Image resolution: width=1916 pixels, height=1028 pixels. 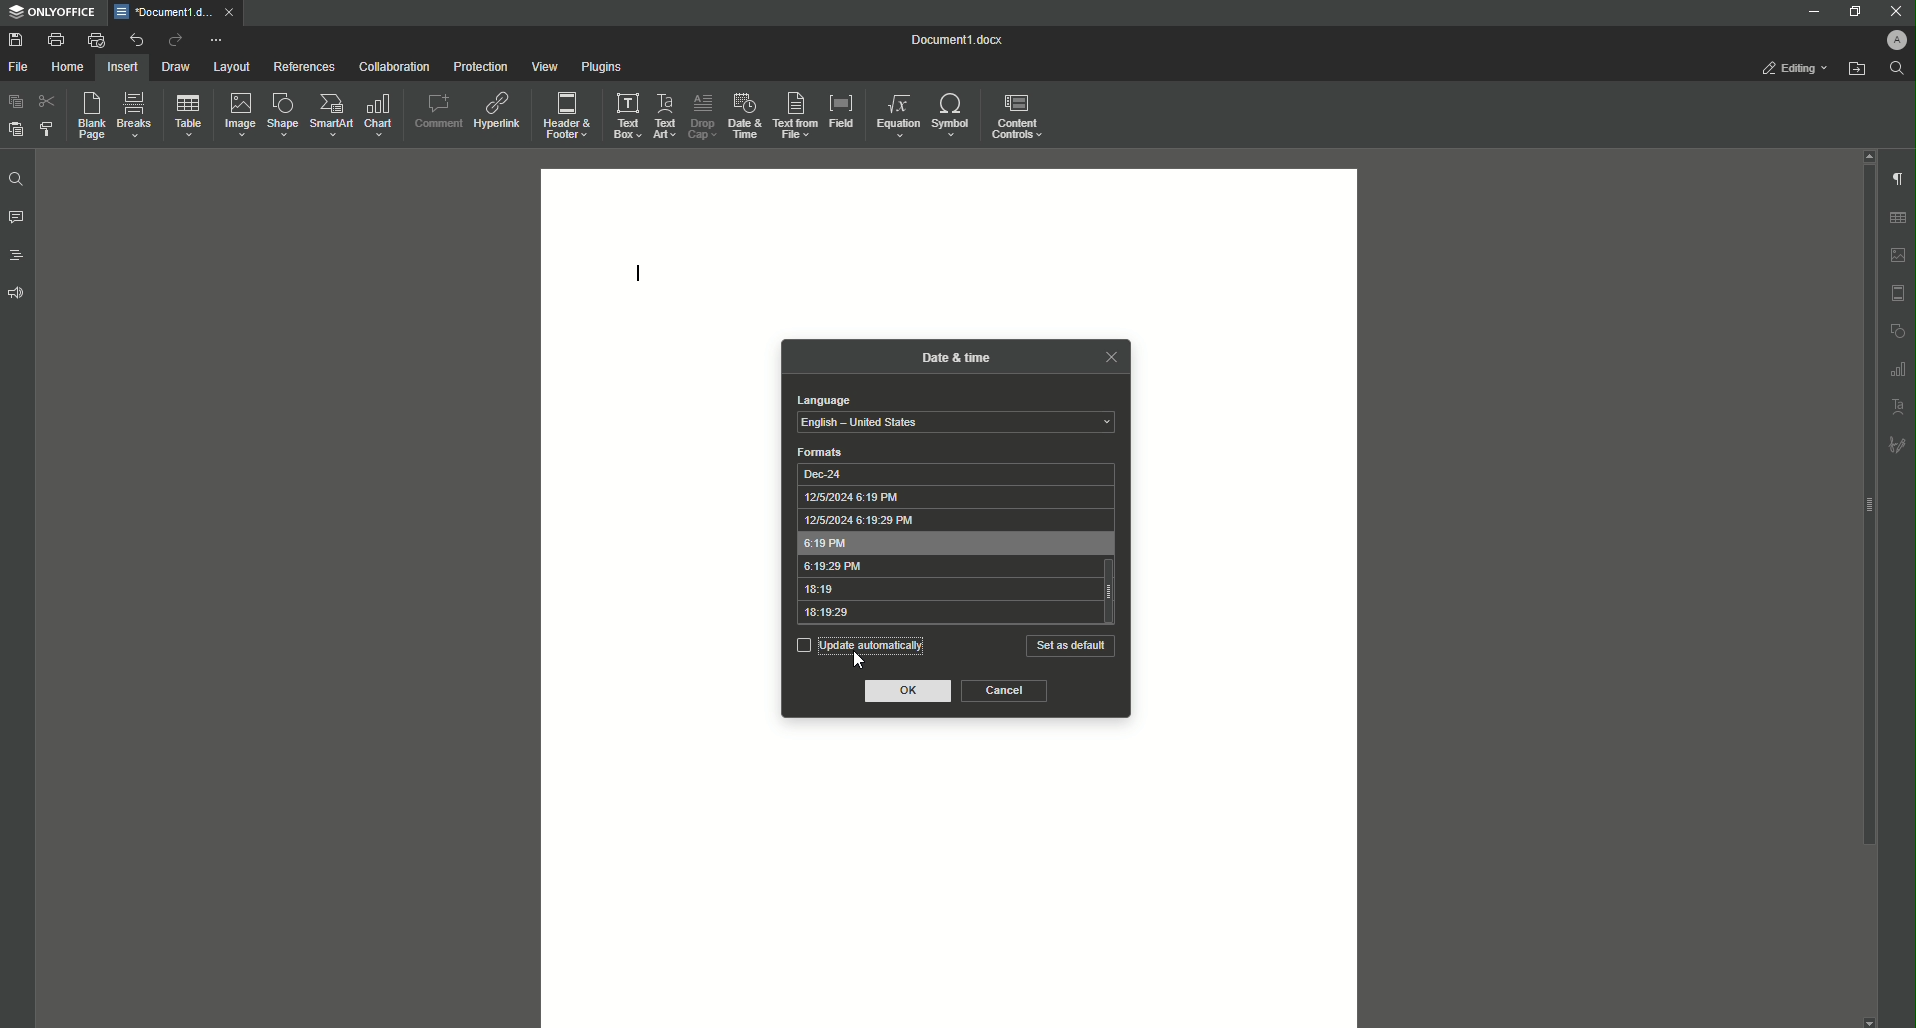 What do you see at coordinates (1897, 443) in the screenshot?
I see `signature settings` at bounding box center [1897, 443].